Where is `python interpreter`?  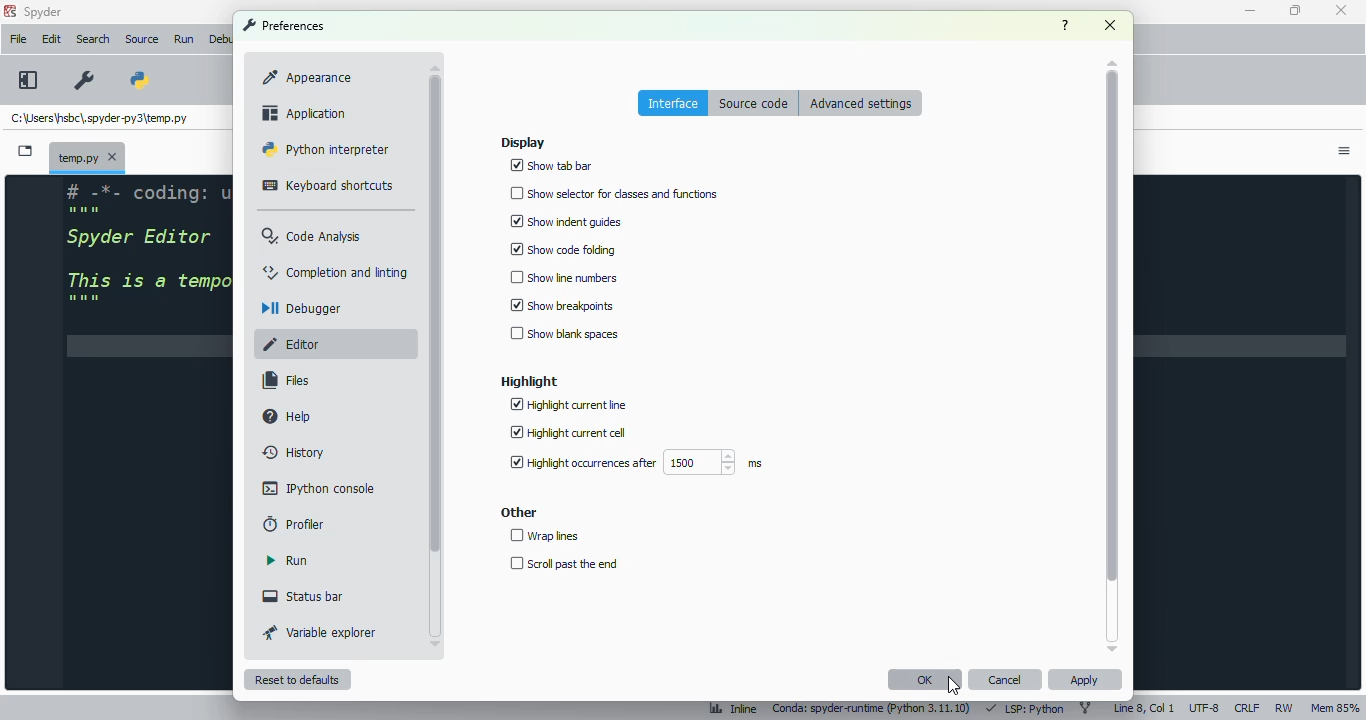 python interpreter is located at coordinates (326, 148).